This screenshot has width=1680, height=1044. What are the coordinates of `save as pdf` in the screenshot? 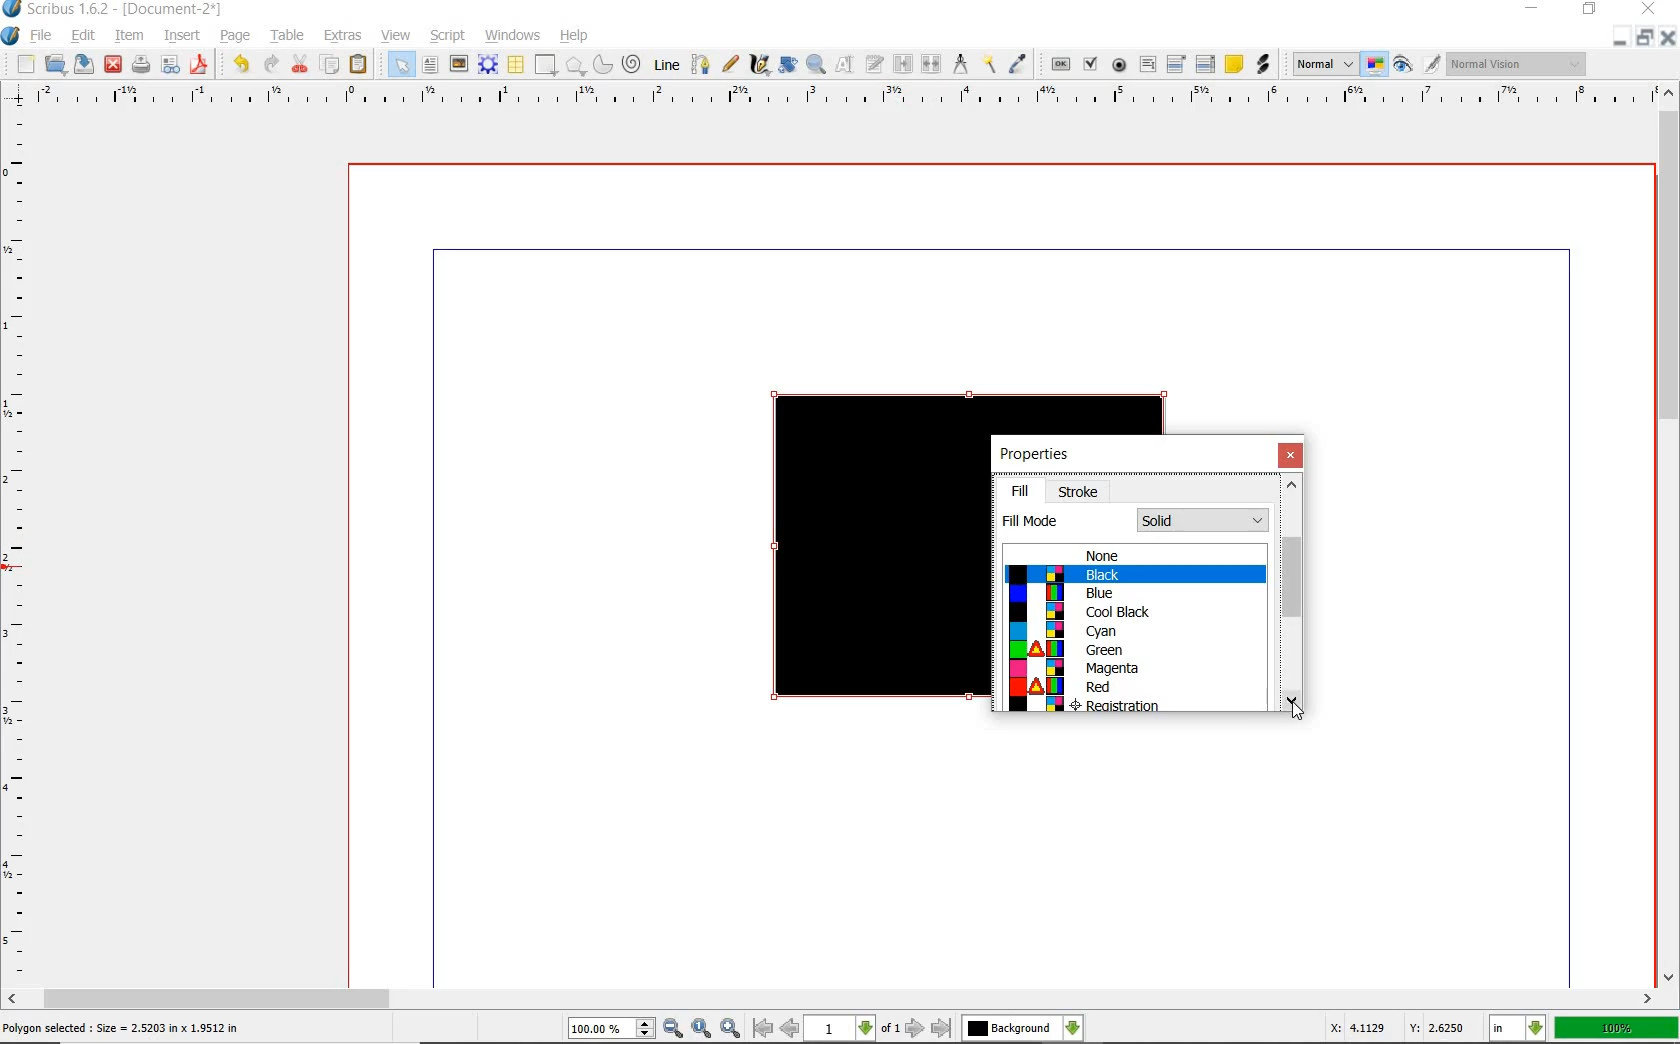 It's located at (201, 65).